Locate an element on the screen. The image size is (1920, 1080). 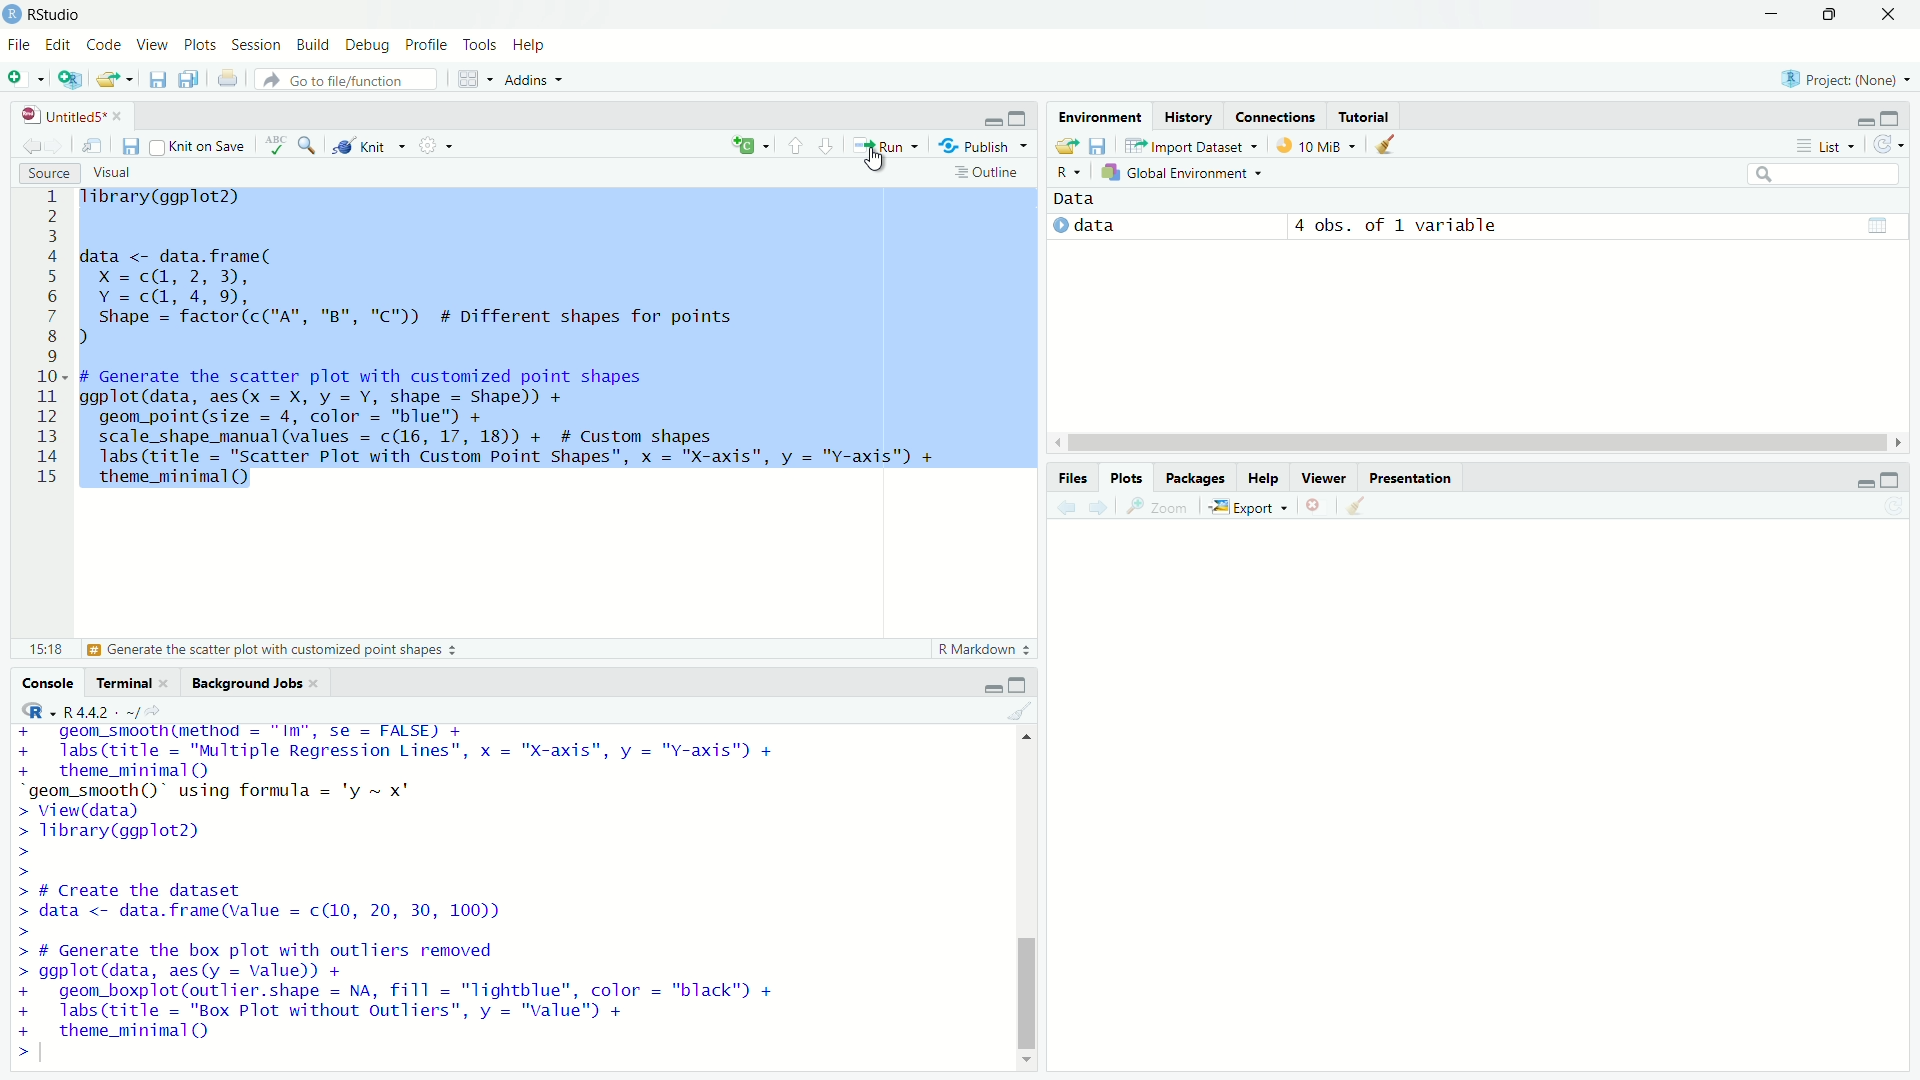
grid view is located at coordinates (1878, 226).